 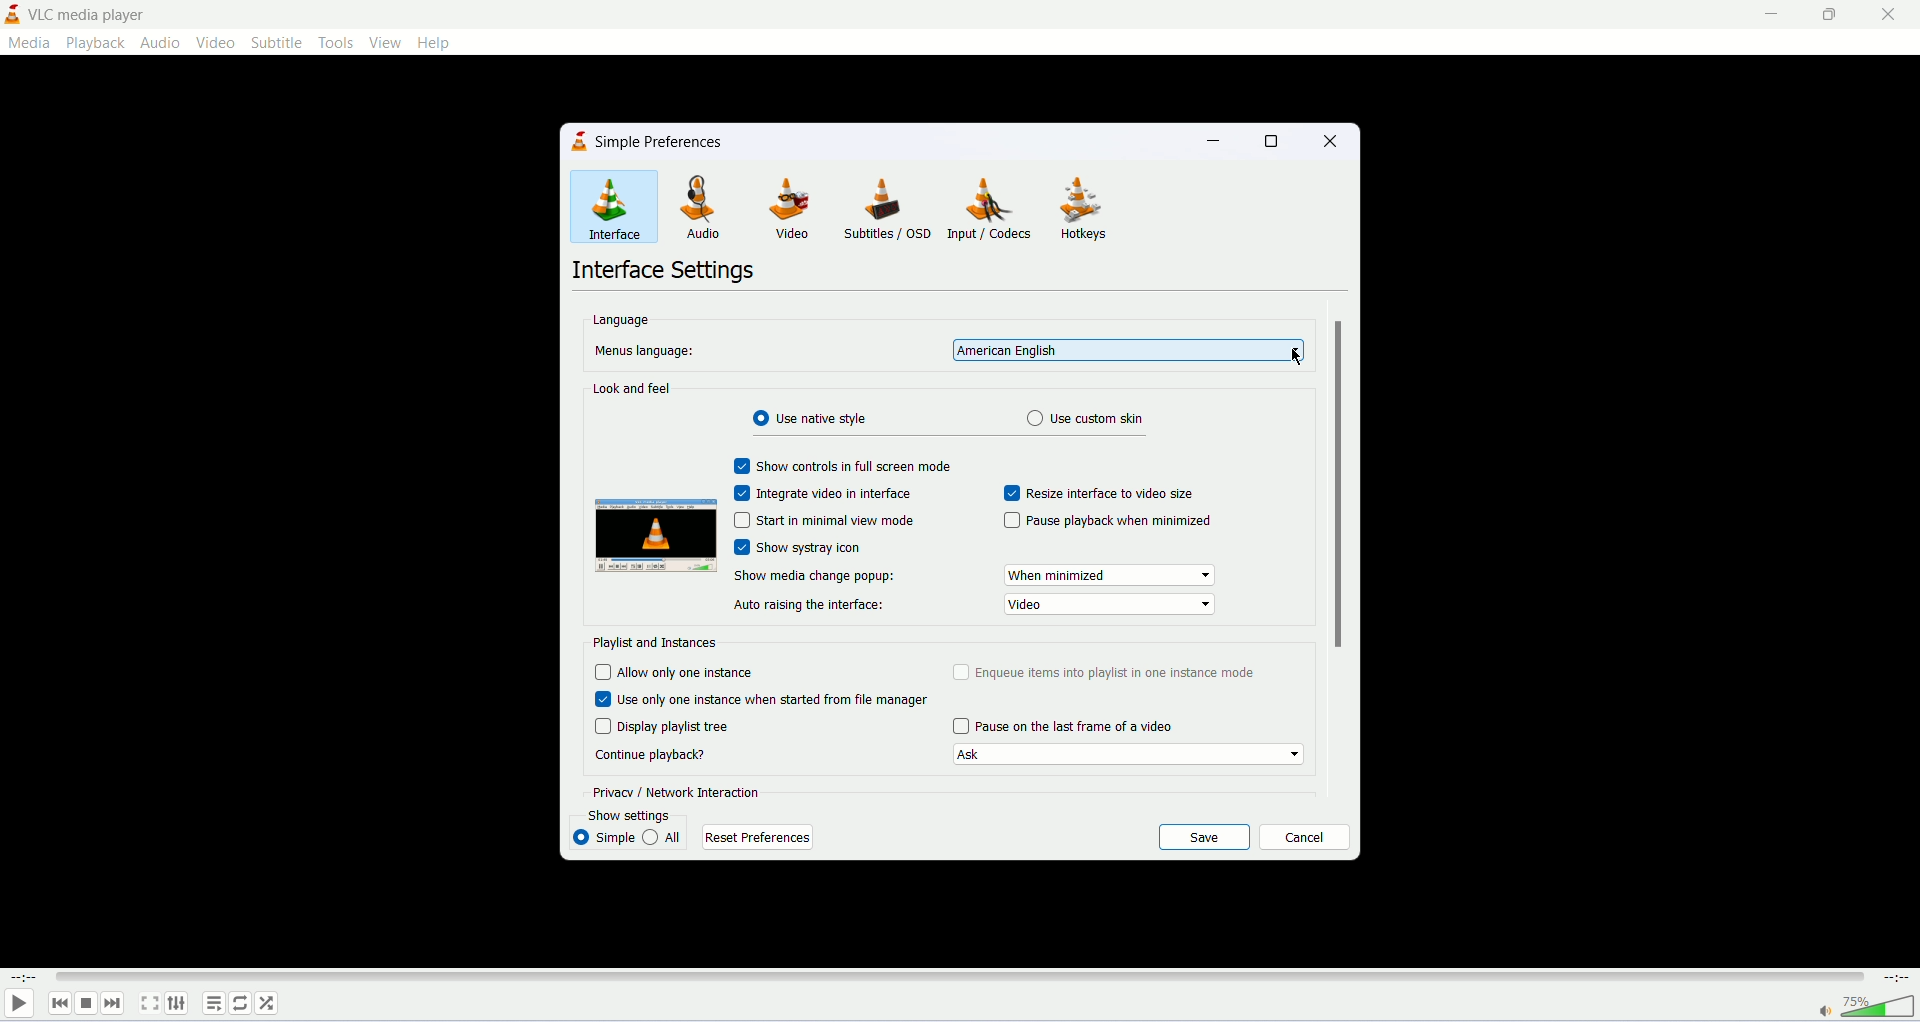 What do you see at coordinates (1087, 418) in the screenshot?
I see `use custom skin` at bounding box center [1087, 418].